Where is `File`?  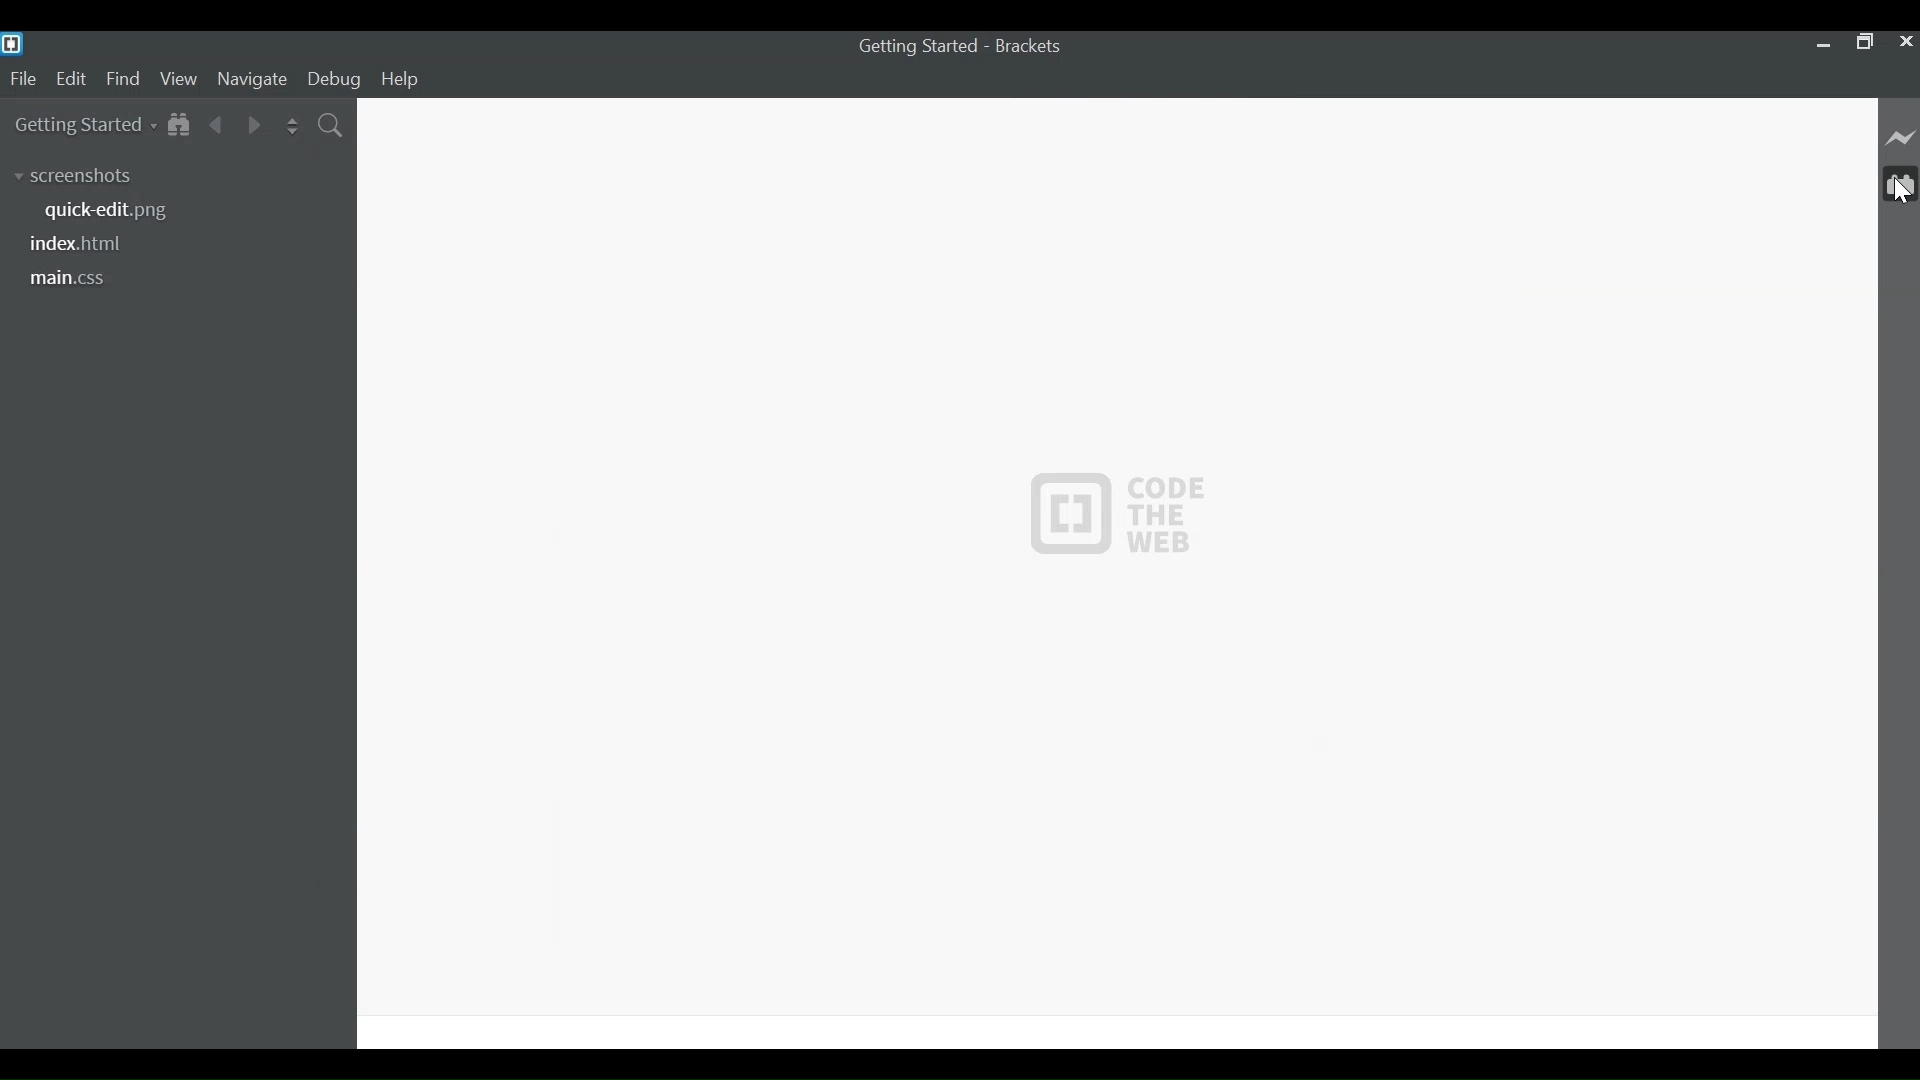
File is located at coordinates (24, 80).